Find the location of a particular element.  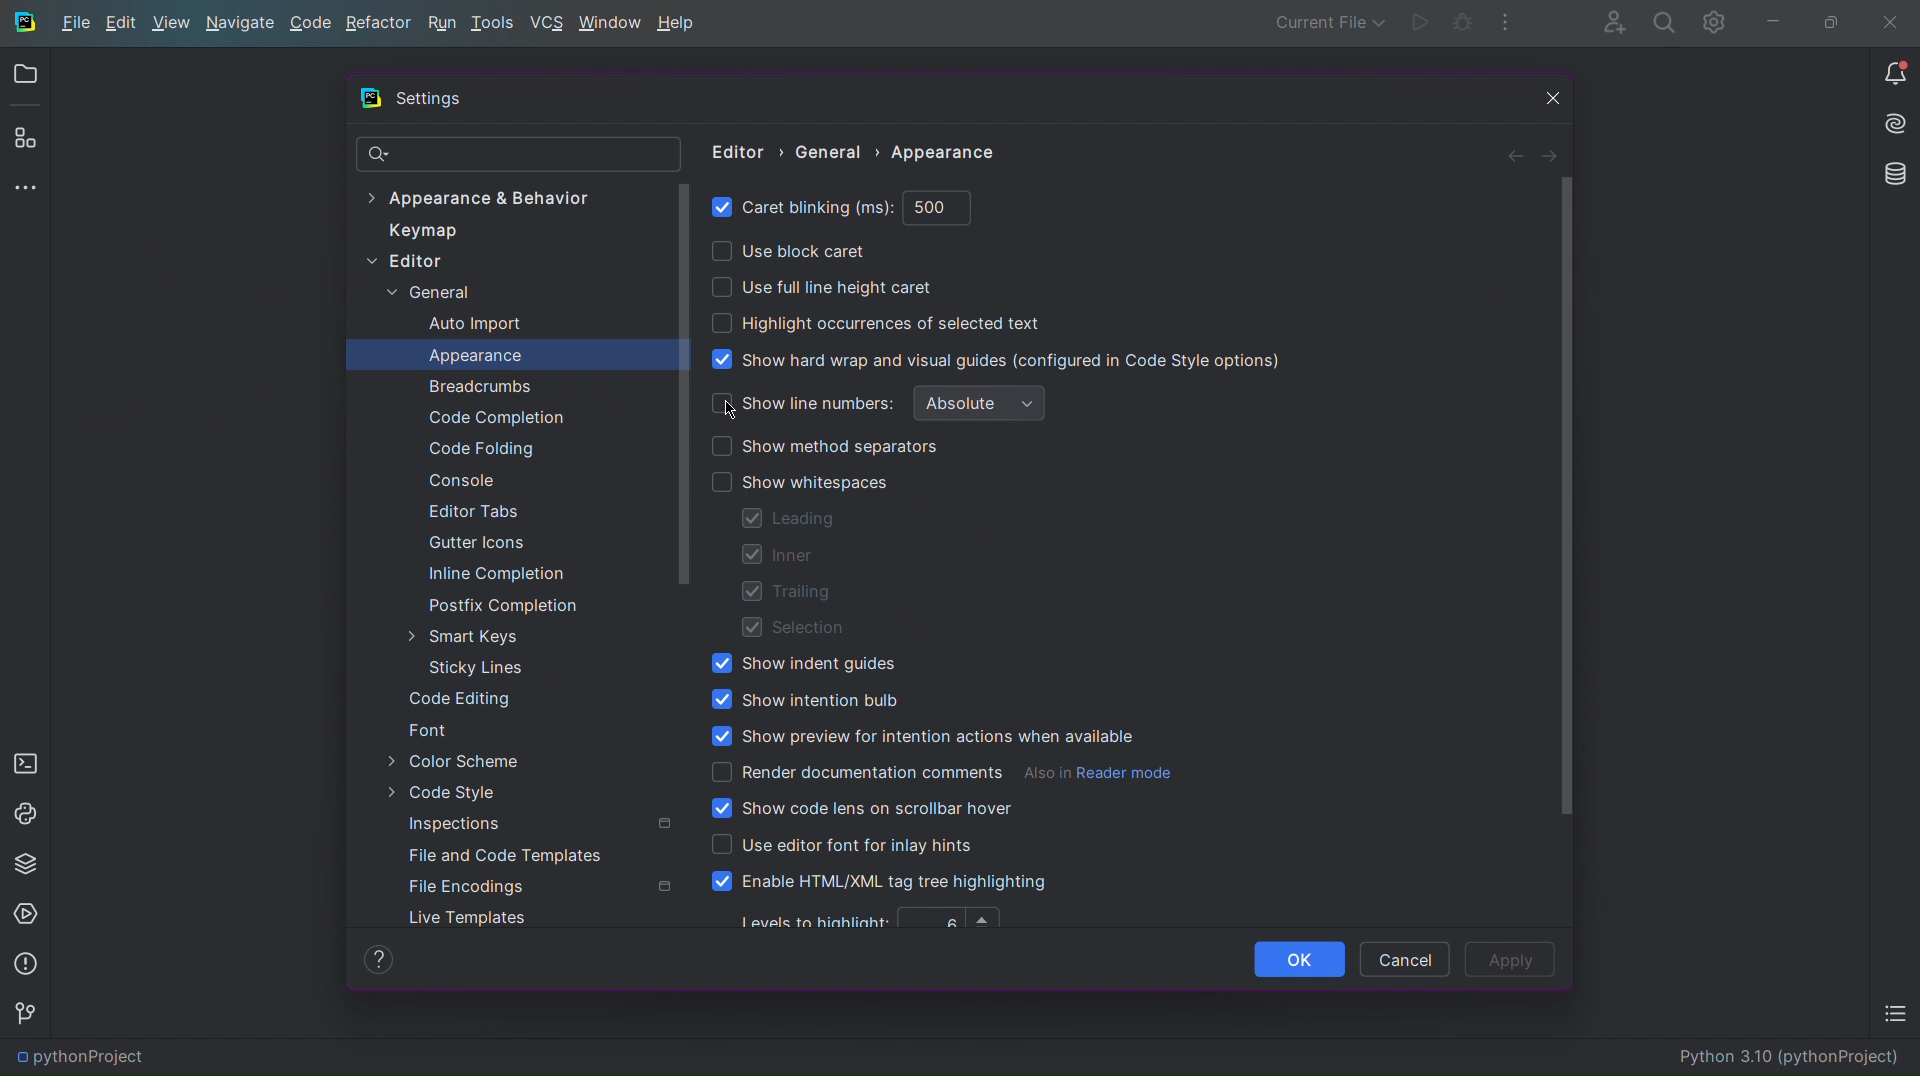

Editor is located at coordinates (736, 151).